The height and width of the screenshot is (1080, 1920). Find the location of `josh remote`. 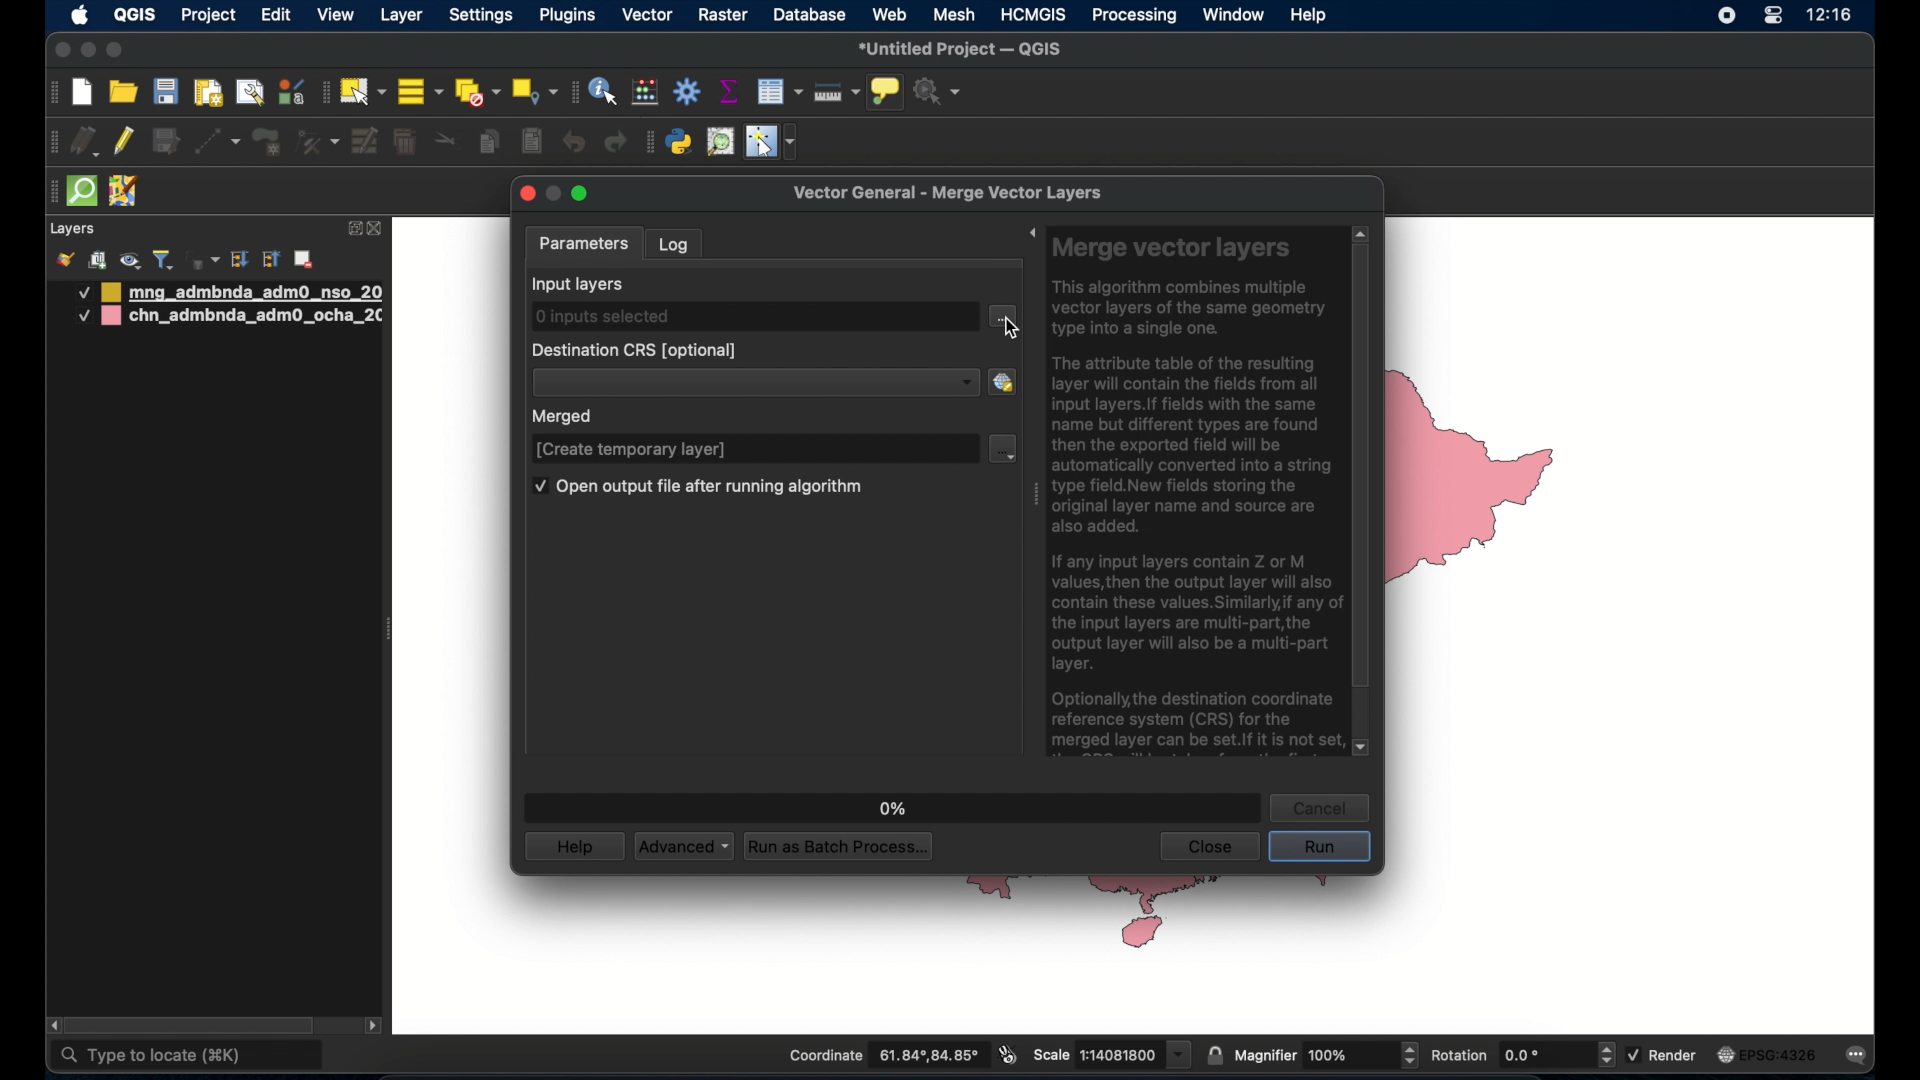

josh remote is located at coordinates (123, 192).